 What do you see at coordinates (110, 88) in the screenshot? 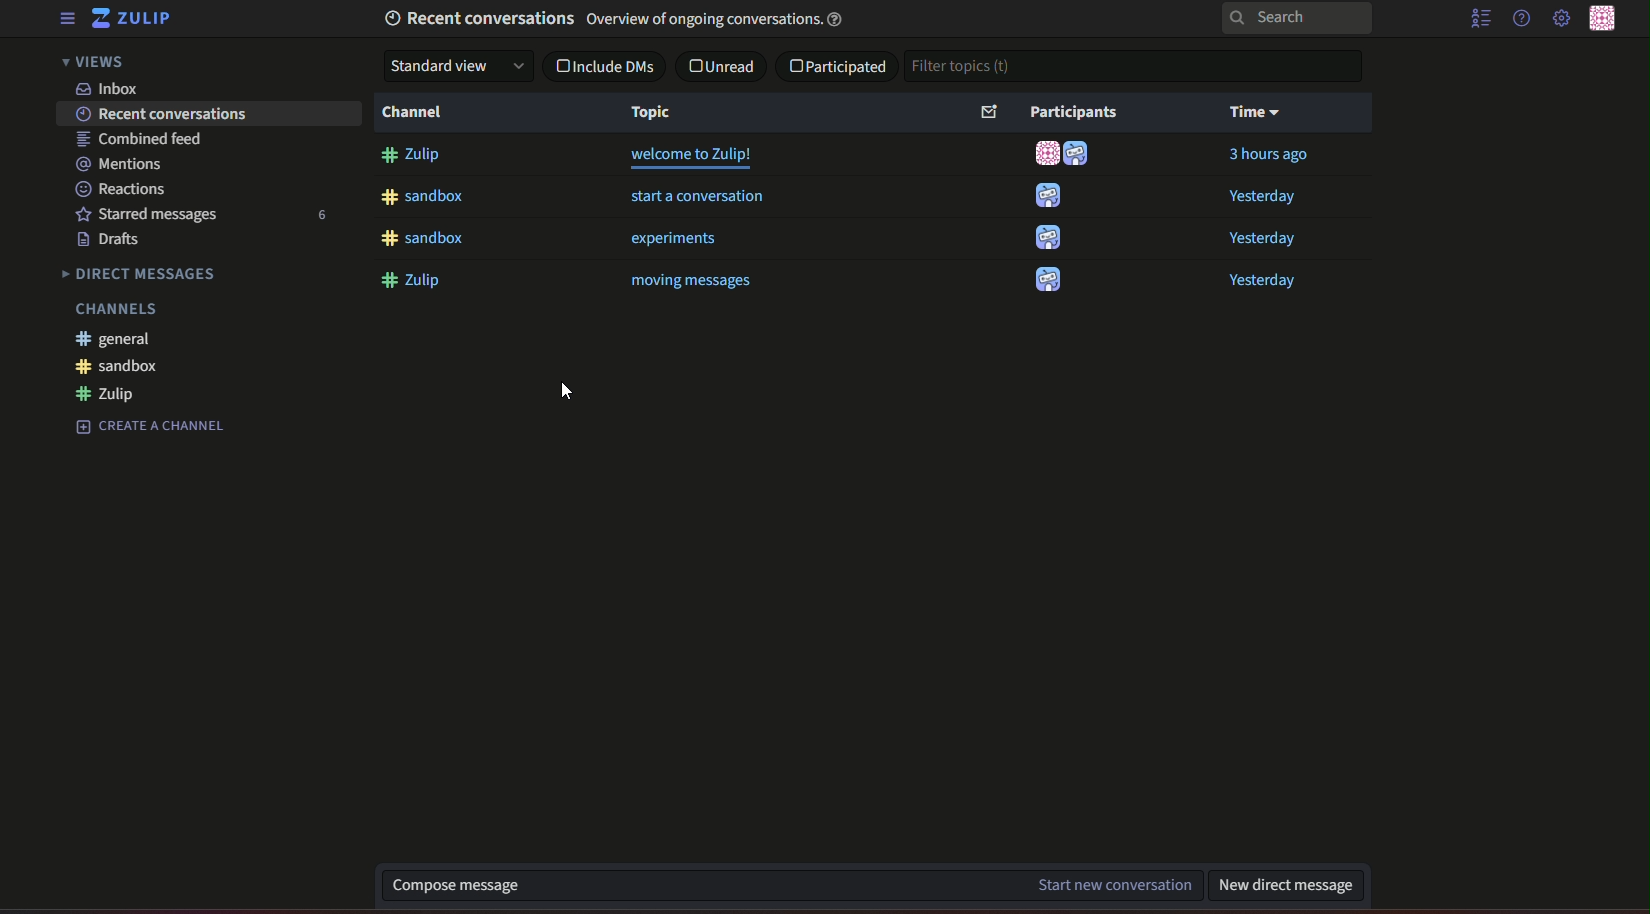
I see `inbox` at bounding box center [110, 88].